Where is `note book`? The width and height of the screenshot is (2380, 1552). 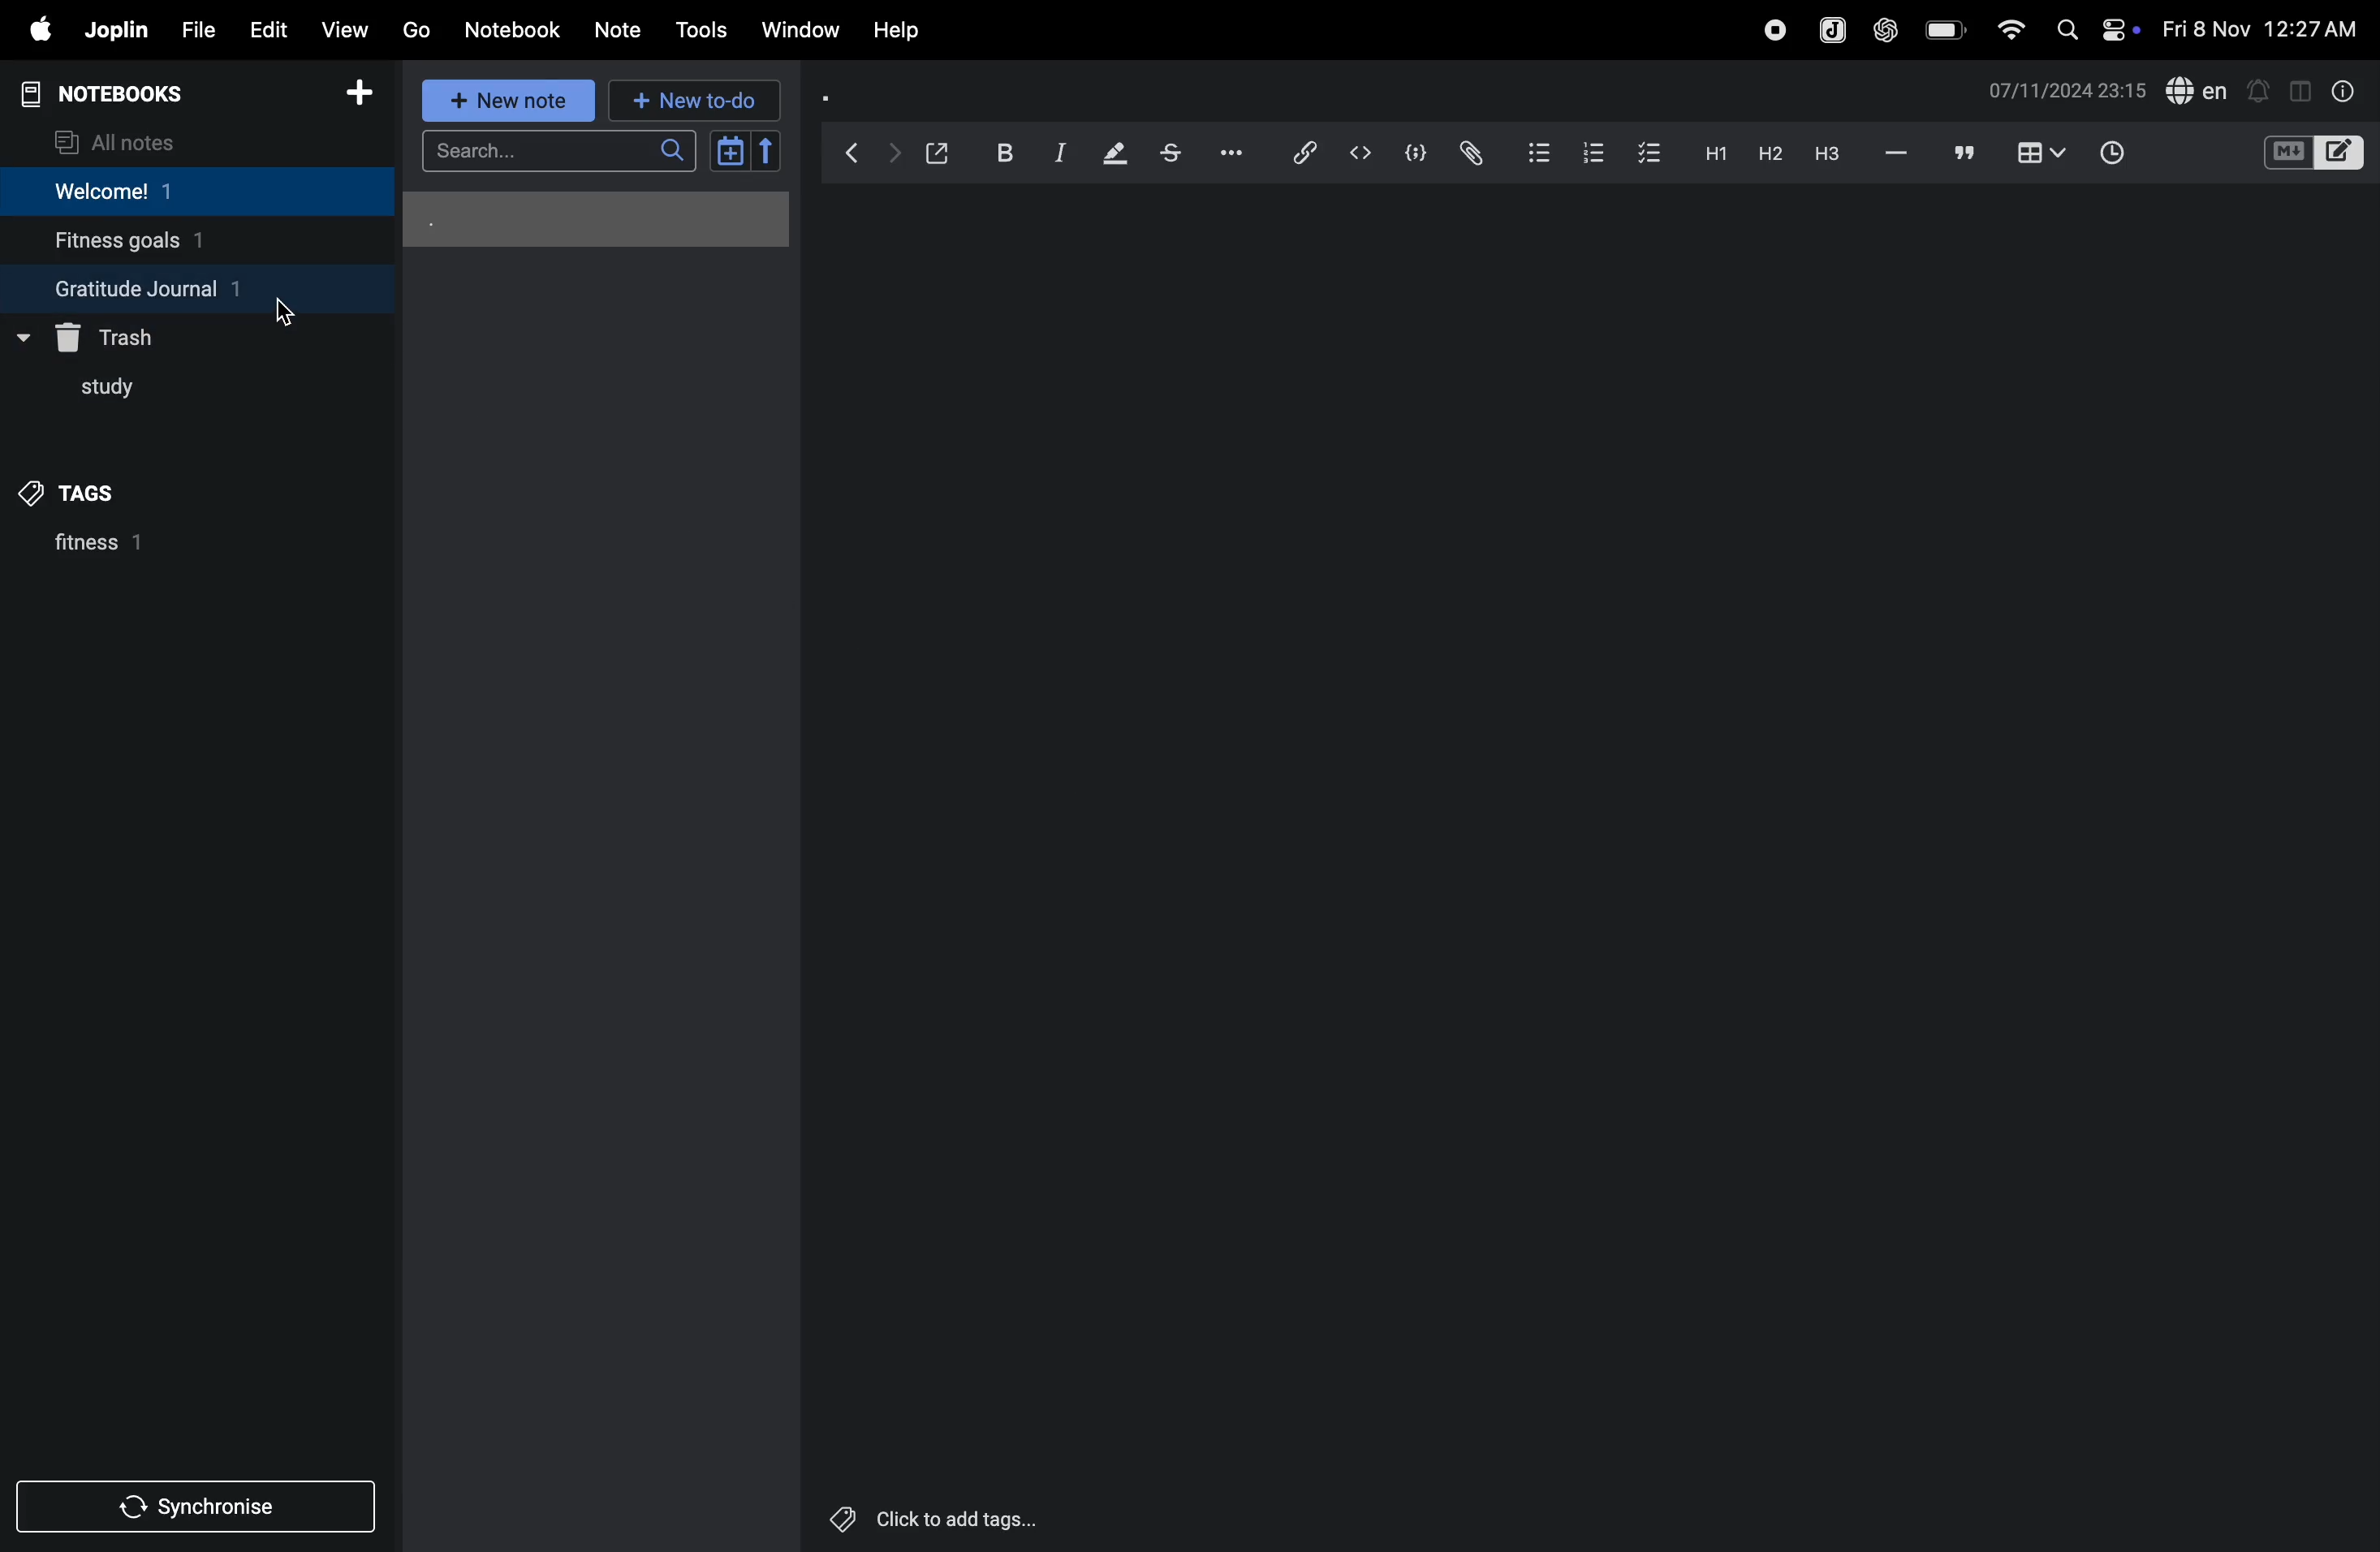
note book is located at coordinates (139, 94).